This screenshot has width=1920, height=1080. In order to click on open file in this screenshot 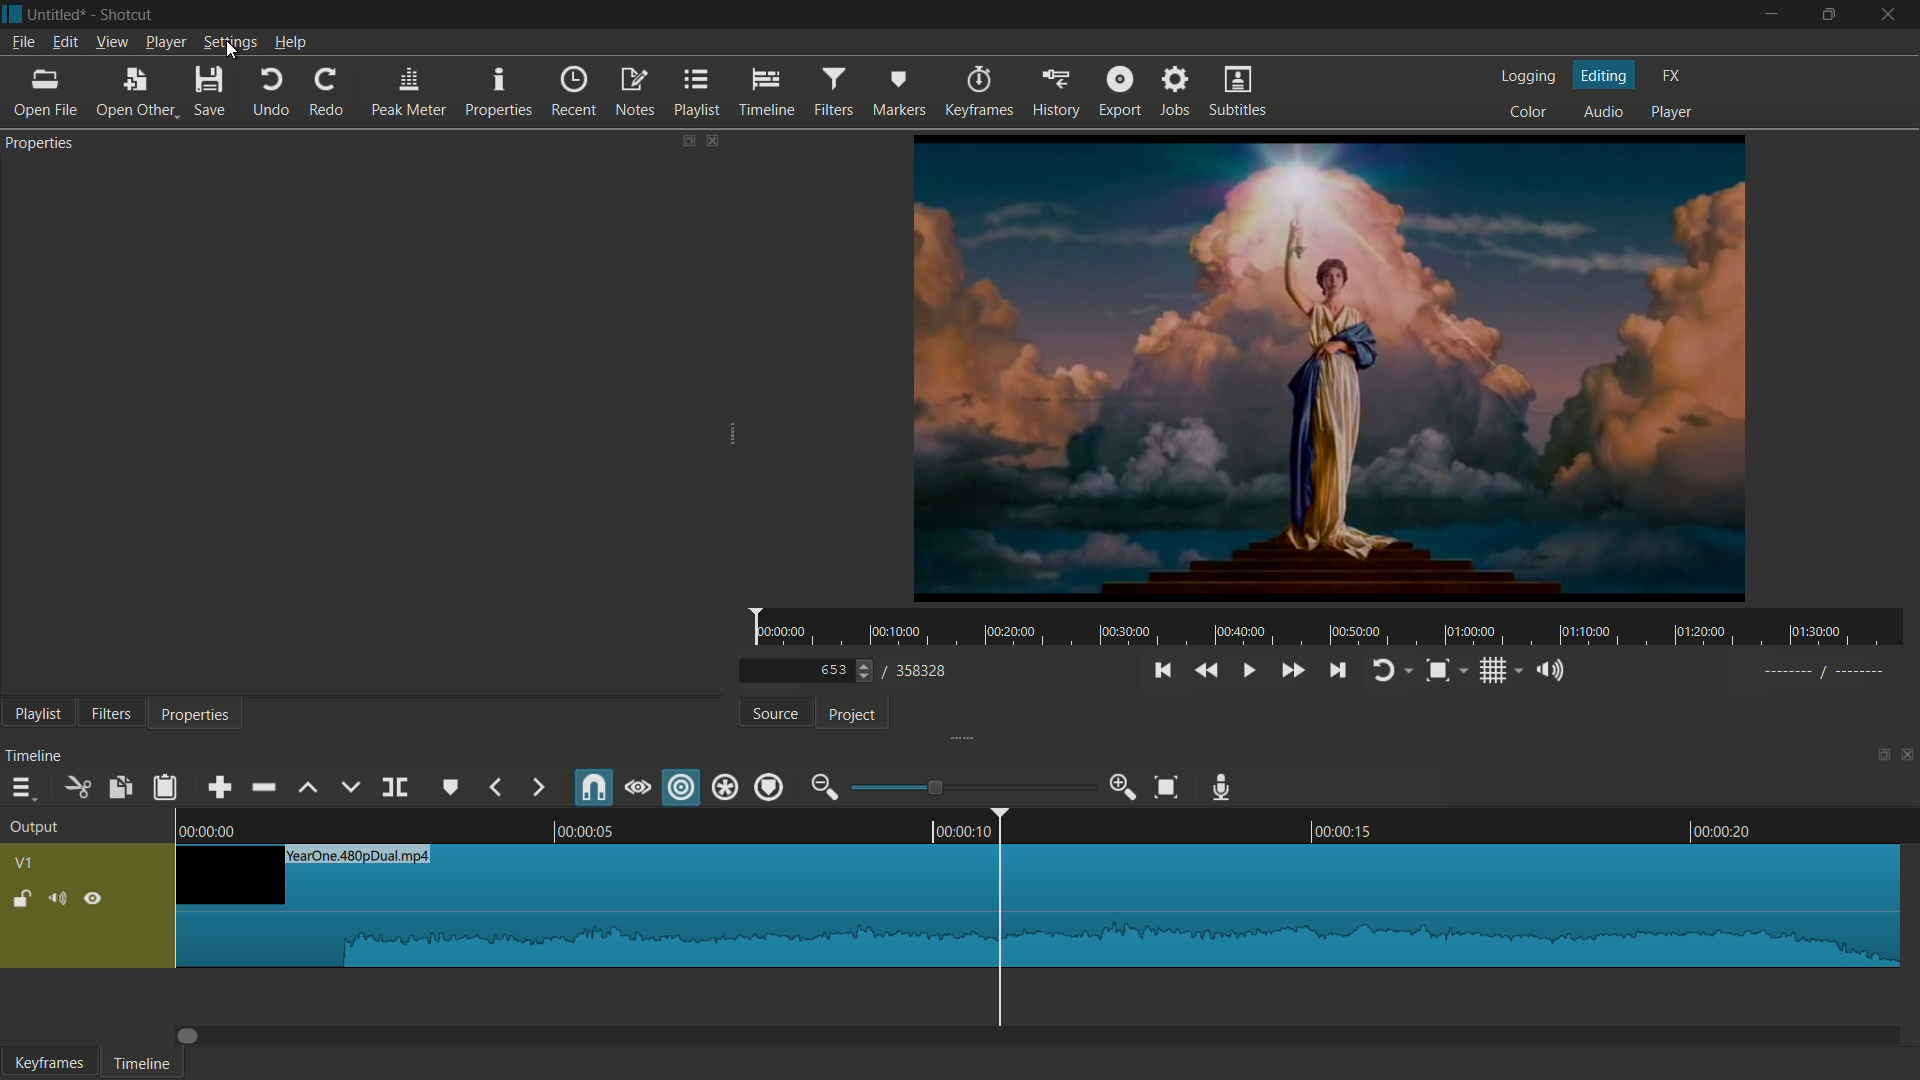, I will do `click(41, 91)`.